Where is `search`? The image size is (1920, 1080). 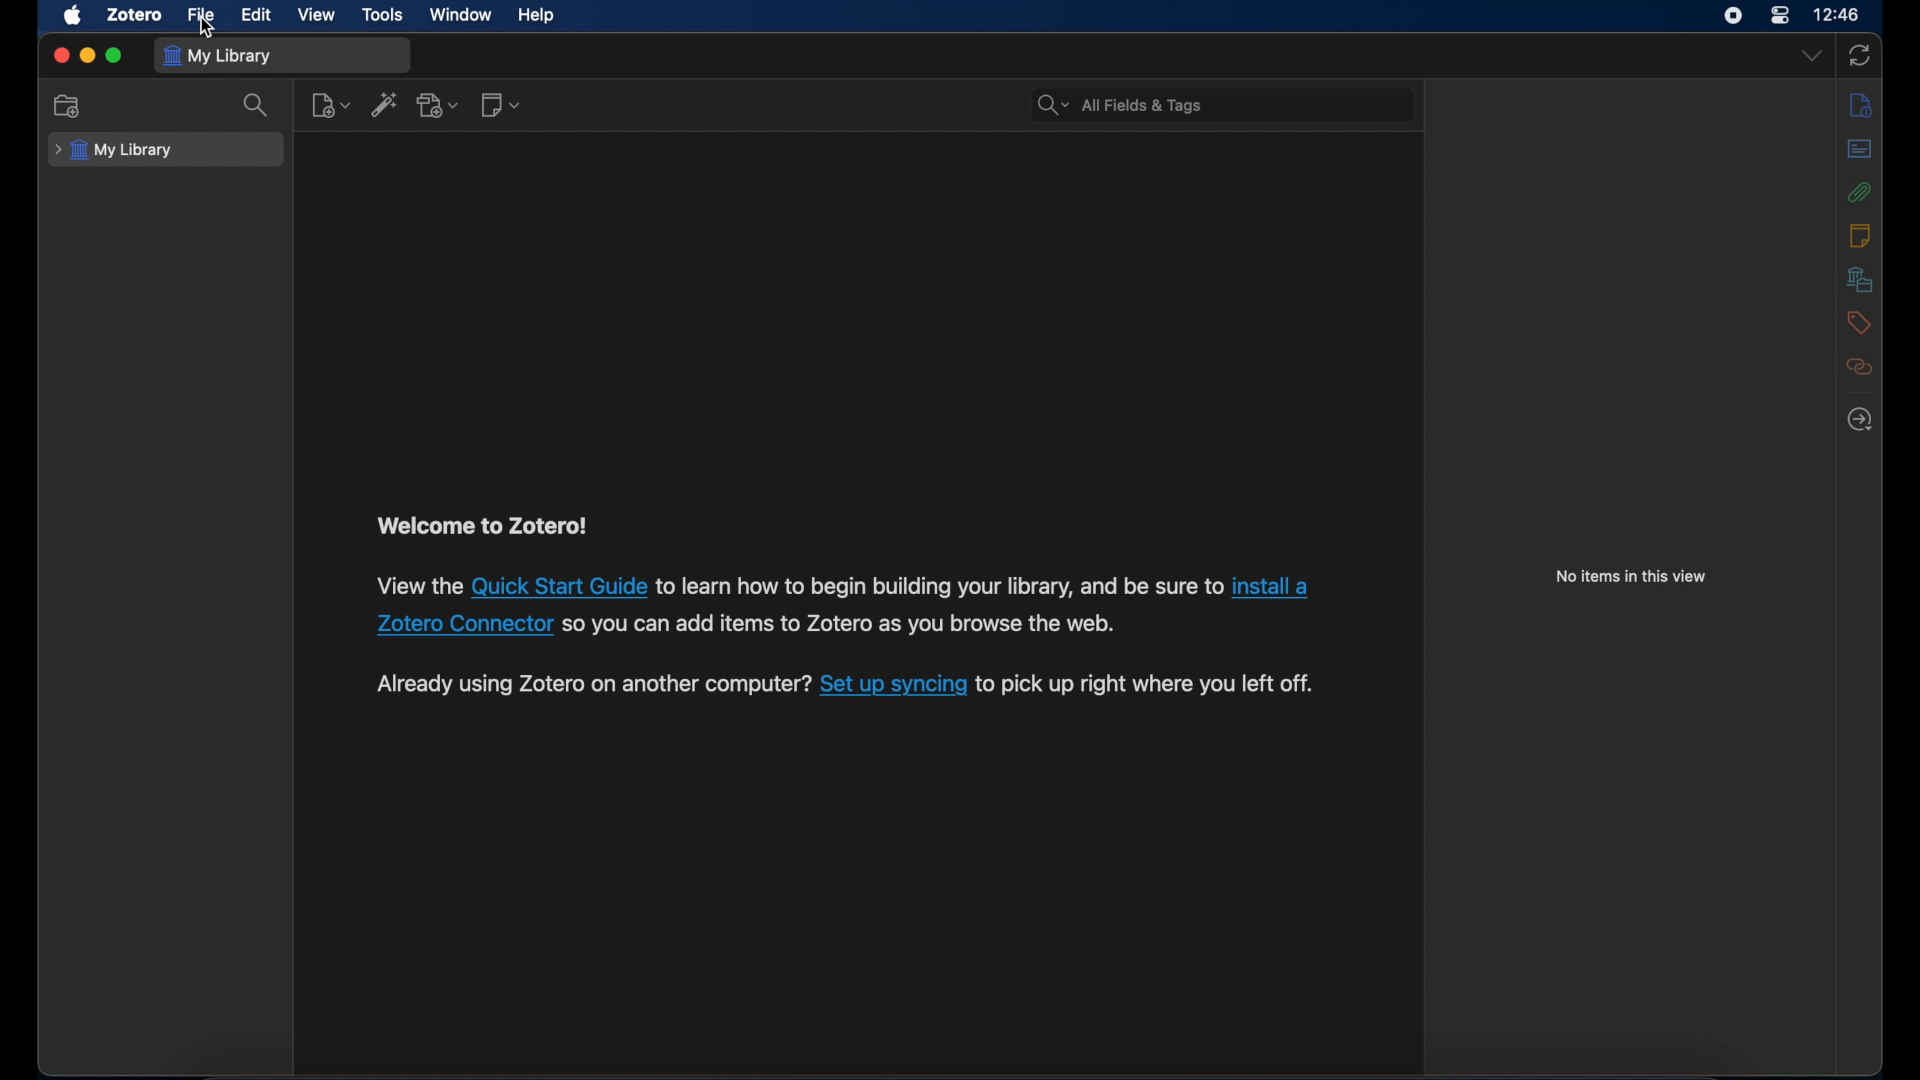 search is located at coordinates (256, 105).